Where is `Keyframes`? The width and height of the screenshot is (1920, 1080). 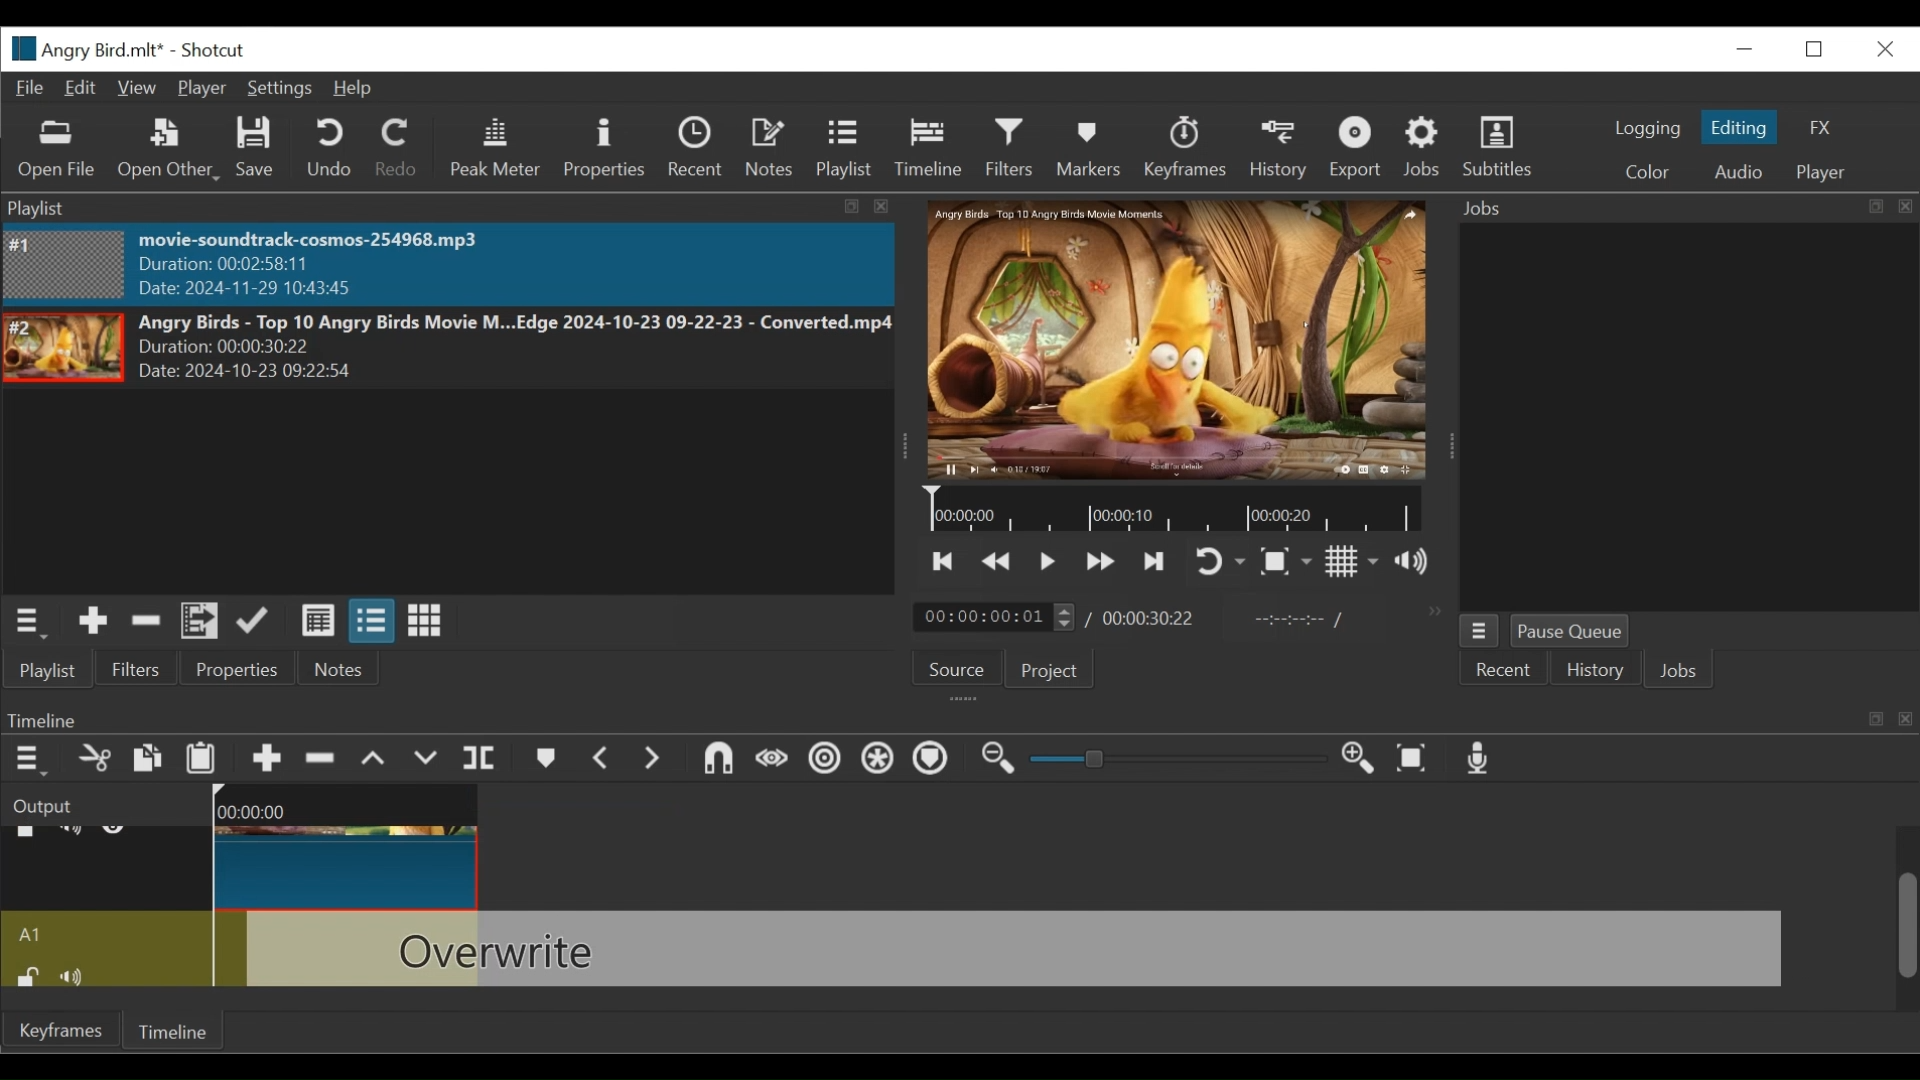
Keyframes is located at coordinates (1183, 147).